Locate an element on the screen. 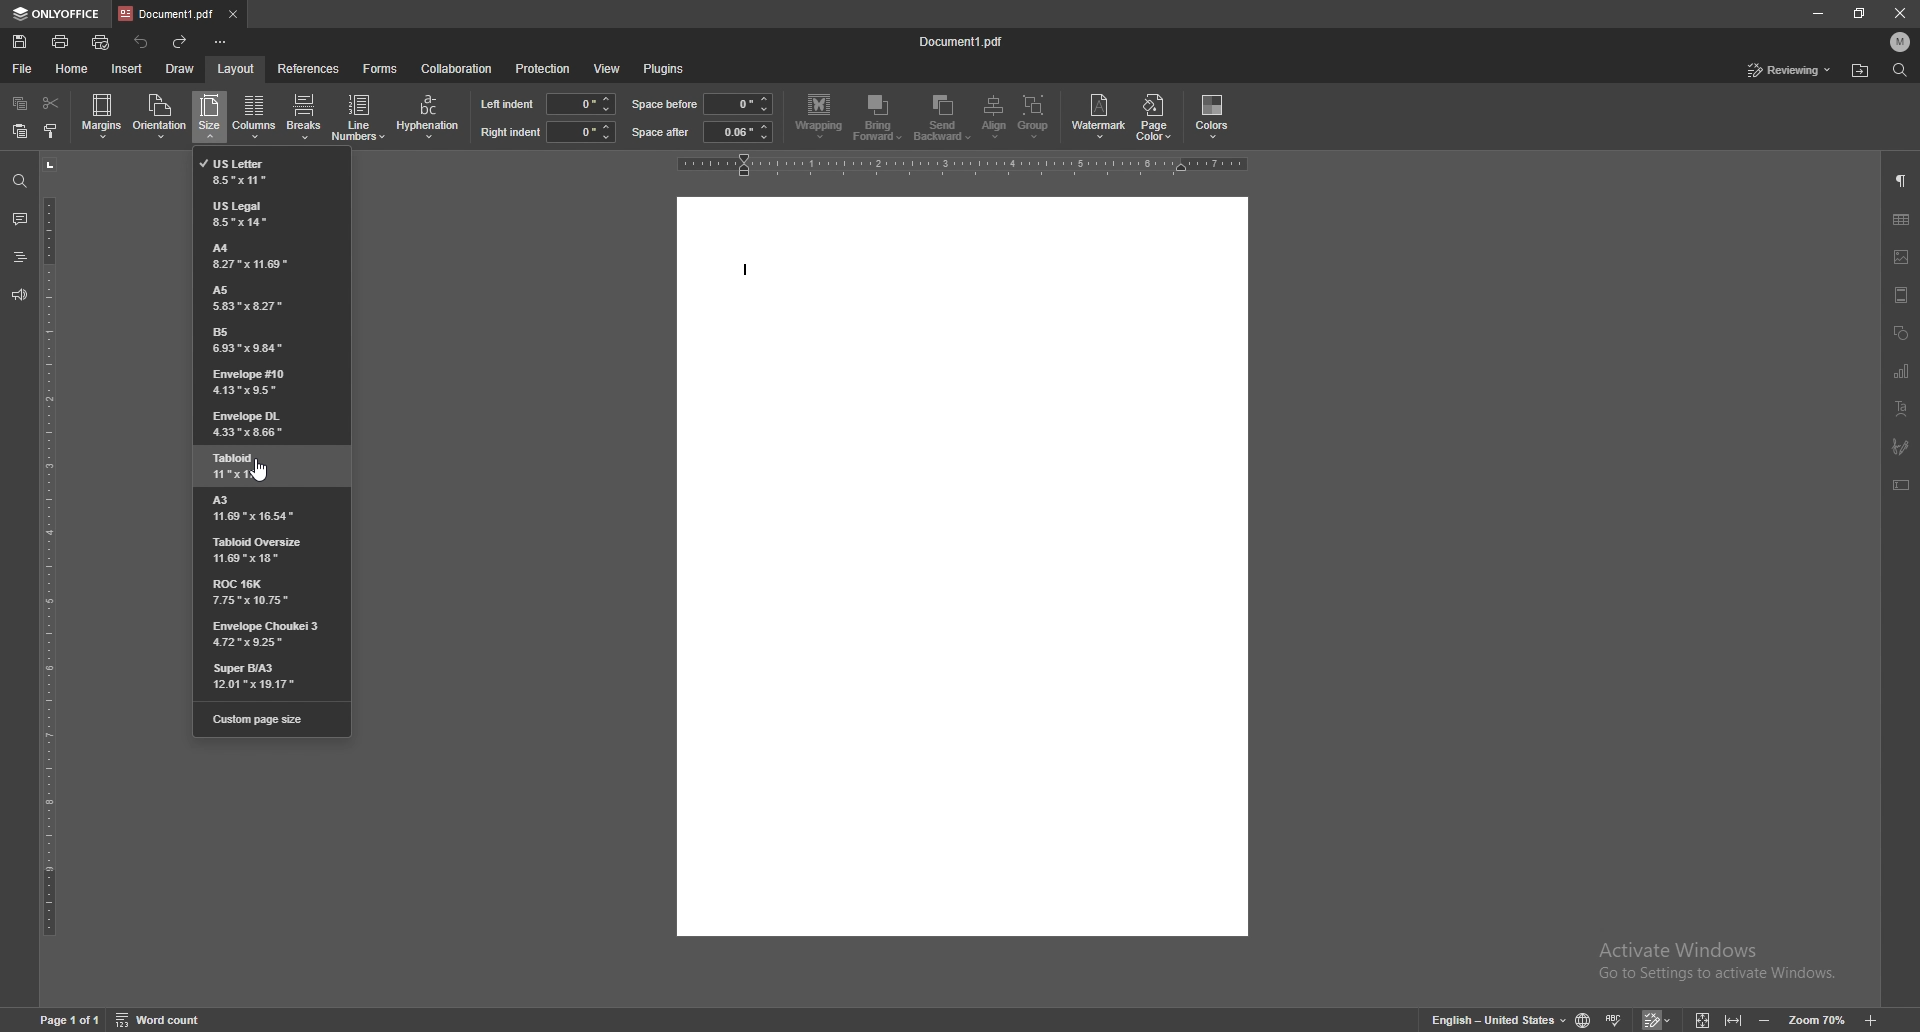 This screenshot has width=1920, height=1032. tabloid oversize is located at coordinates (271, 550).